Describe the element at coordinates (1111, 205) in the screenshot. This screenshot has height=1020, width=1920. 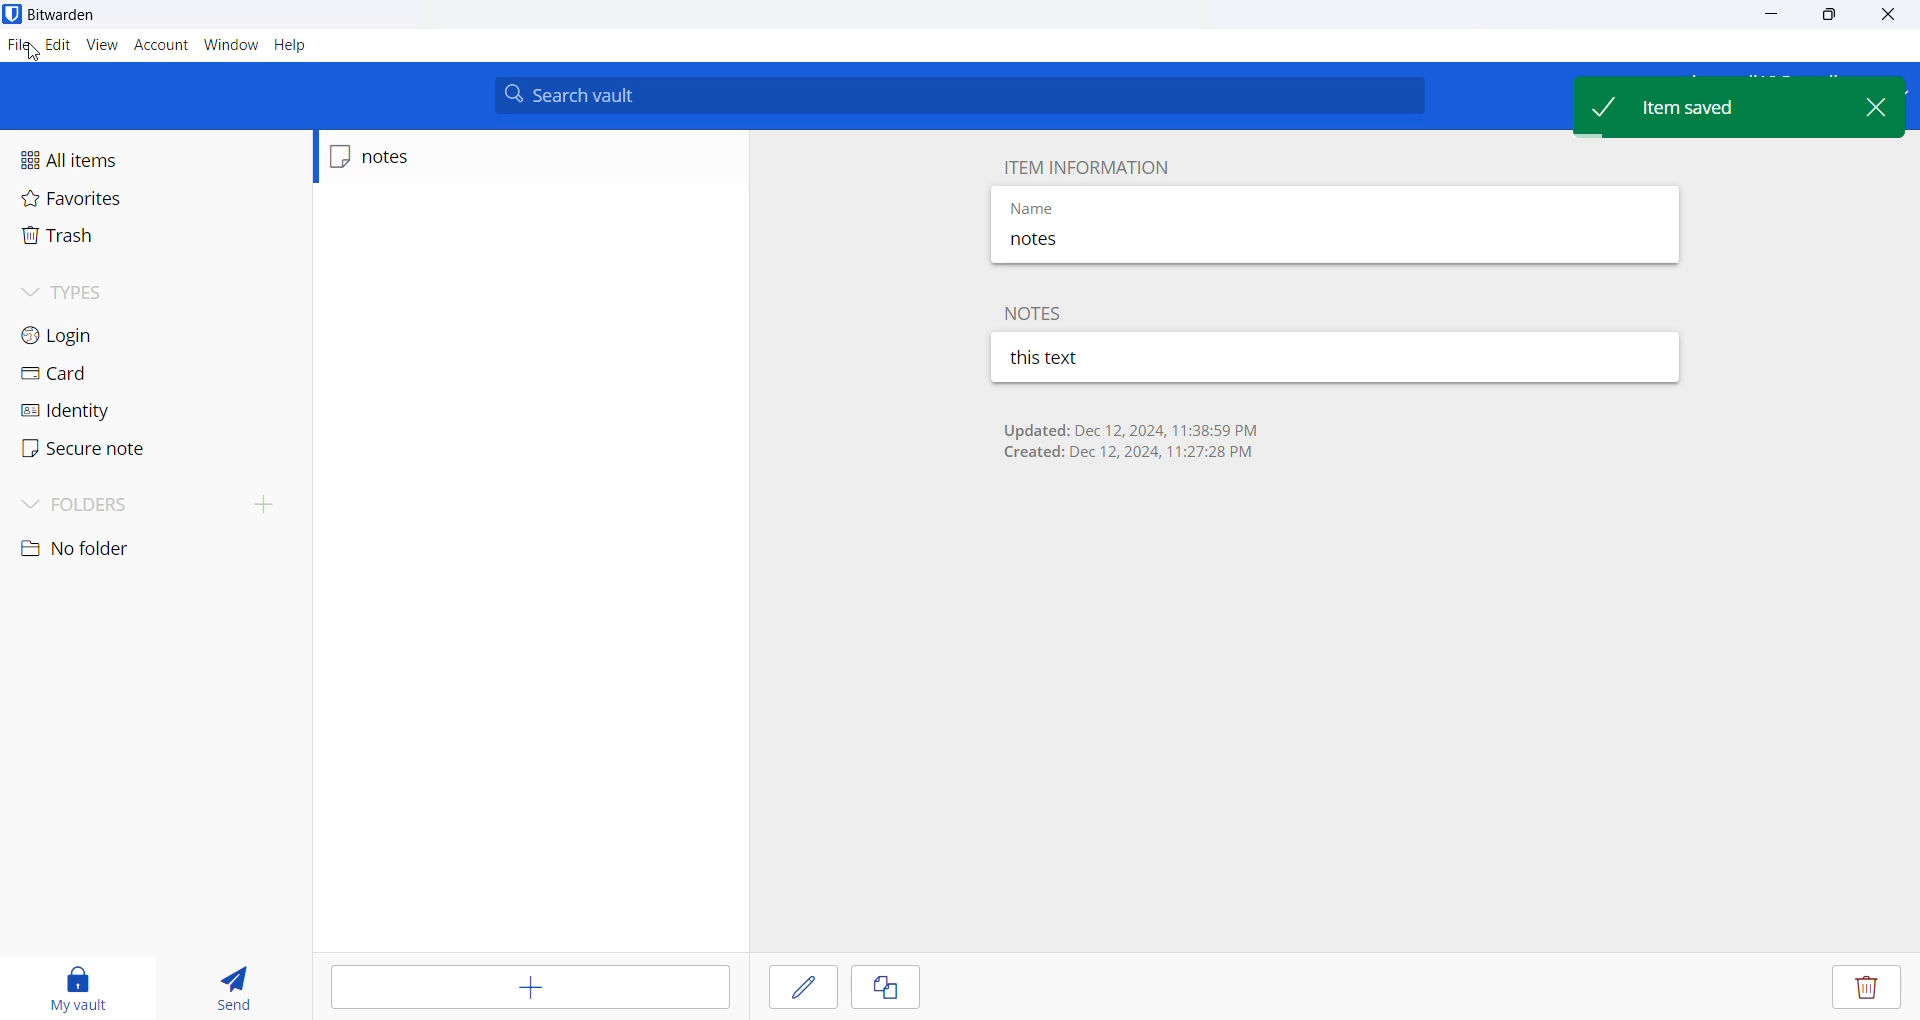
I see `name ` at that location.